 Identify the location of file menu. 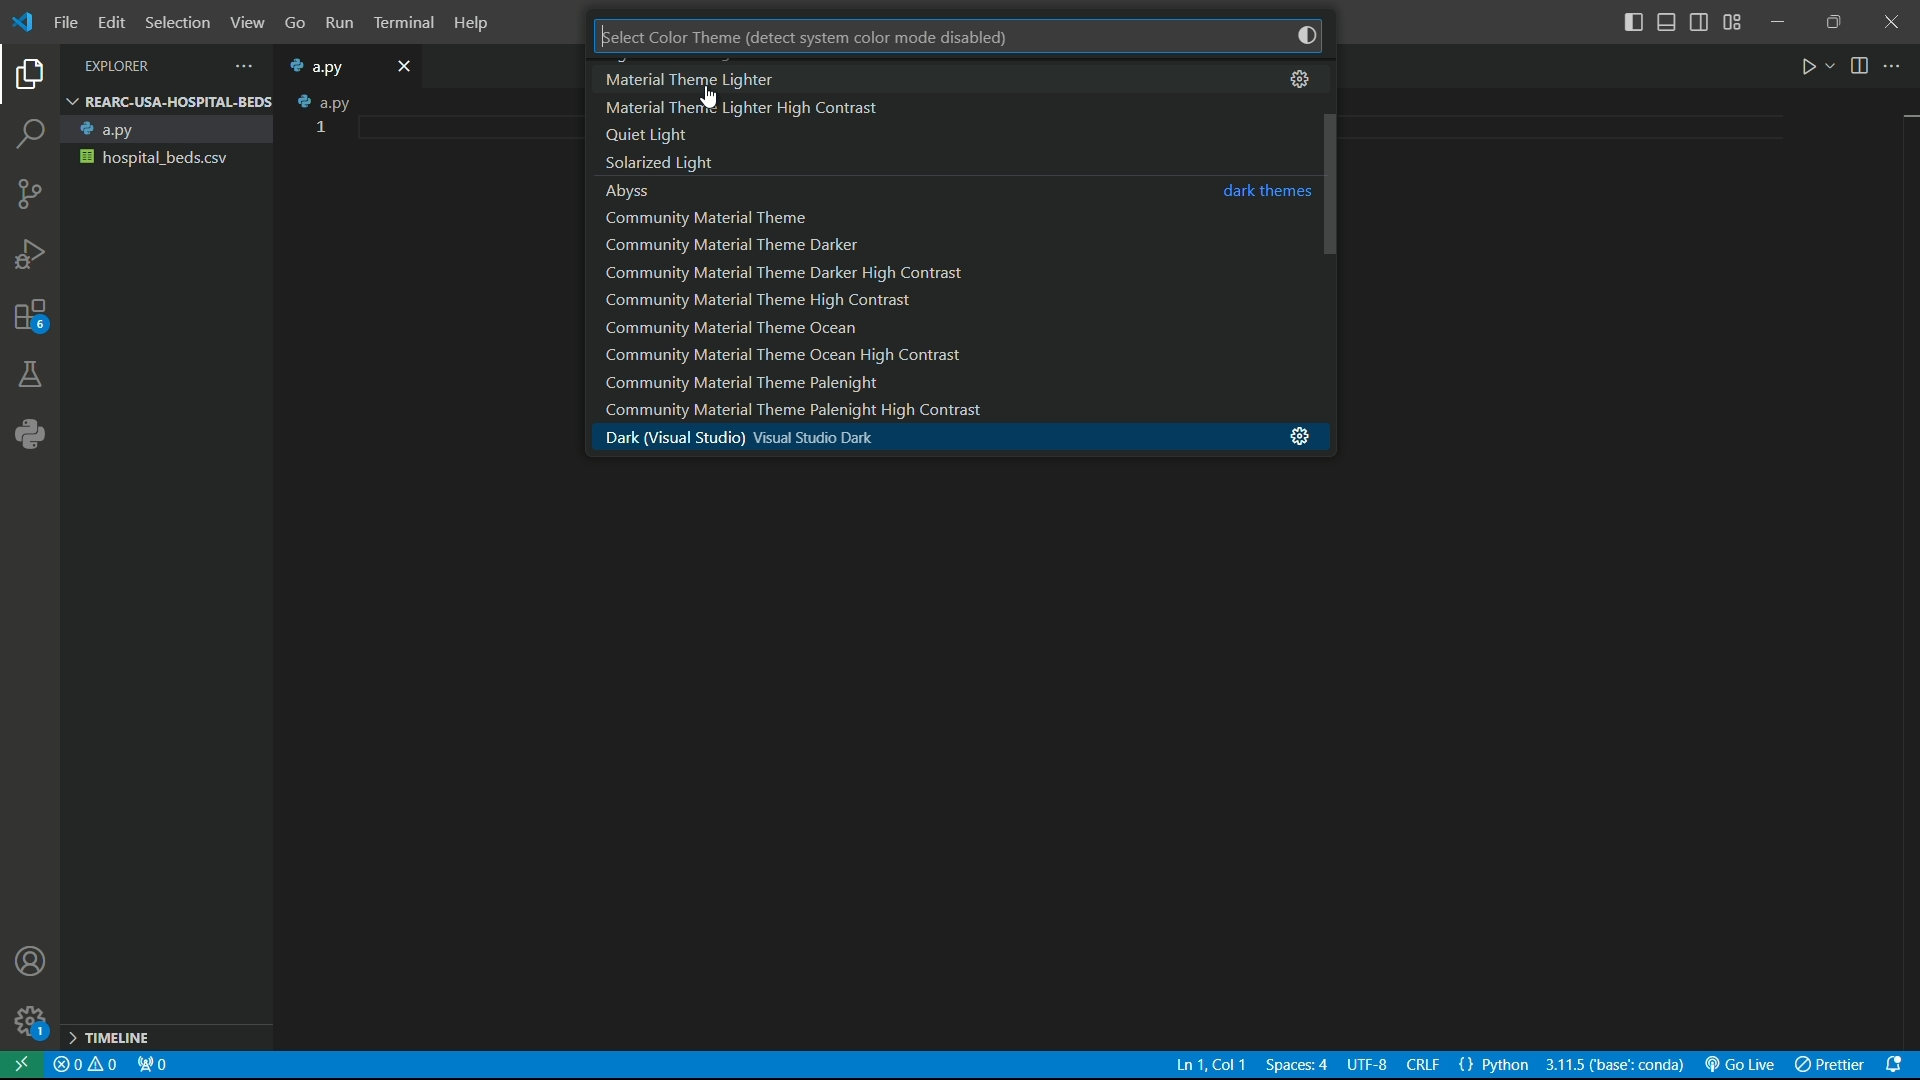
(66, 23).